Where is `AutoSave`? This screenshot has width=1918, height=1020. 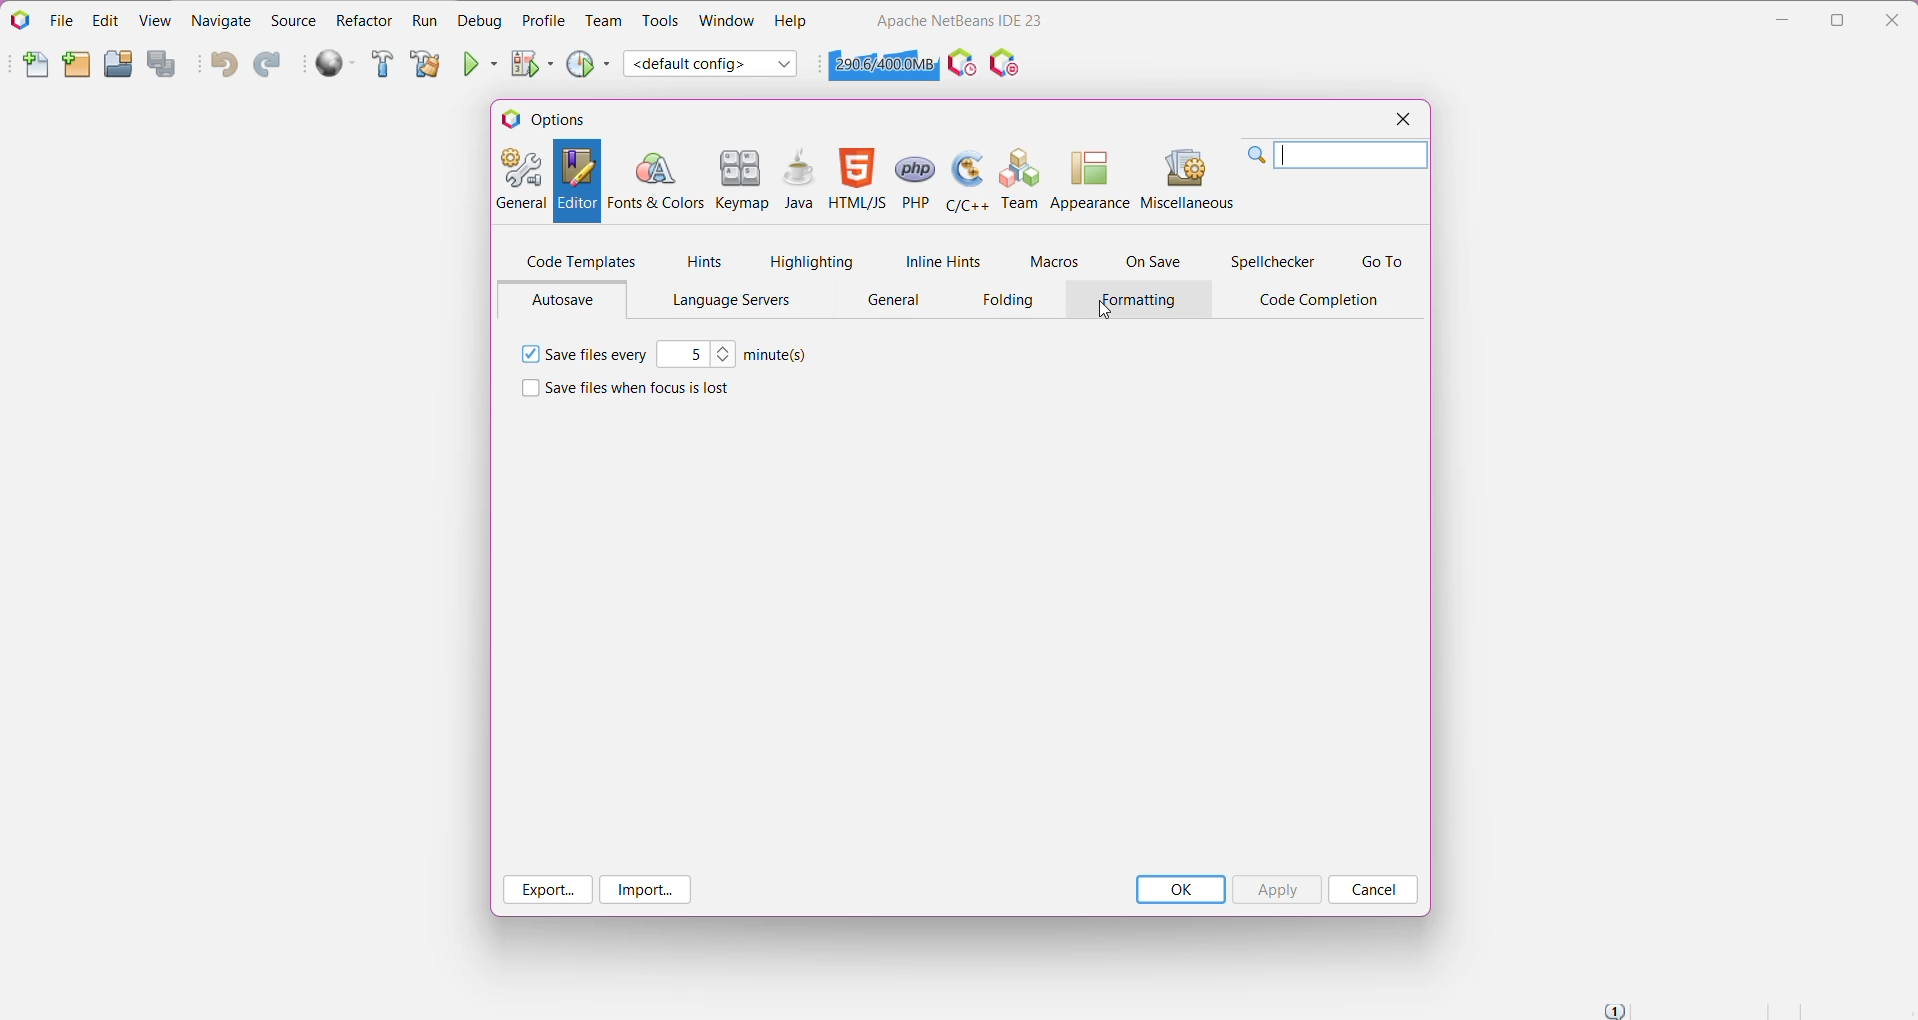 AutoSave is located at coordinates (568, 300).